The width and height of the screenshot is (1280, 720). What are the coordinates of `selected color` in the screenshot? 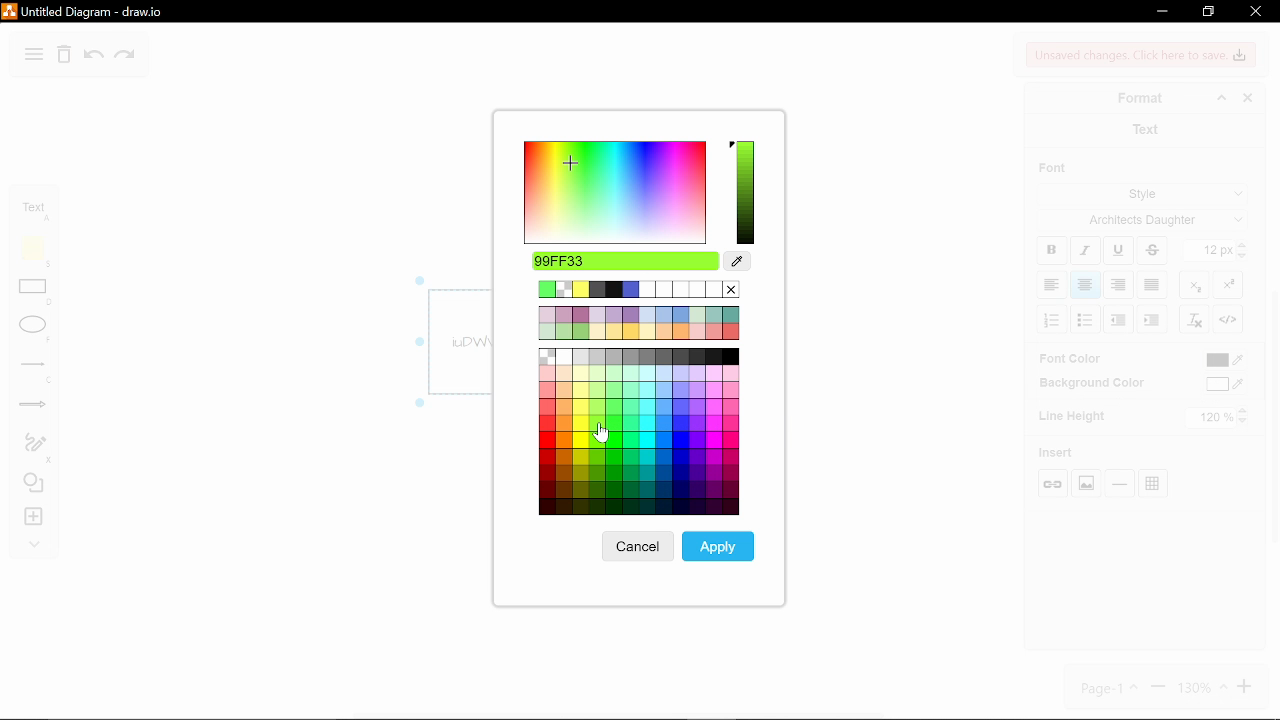 It's located at (623, 262).